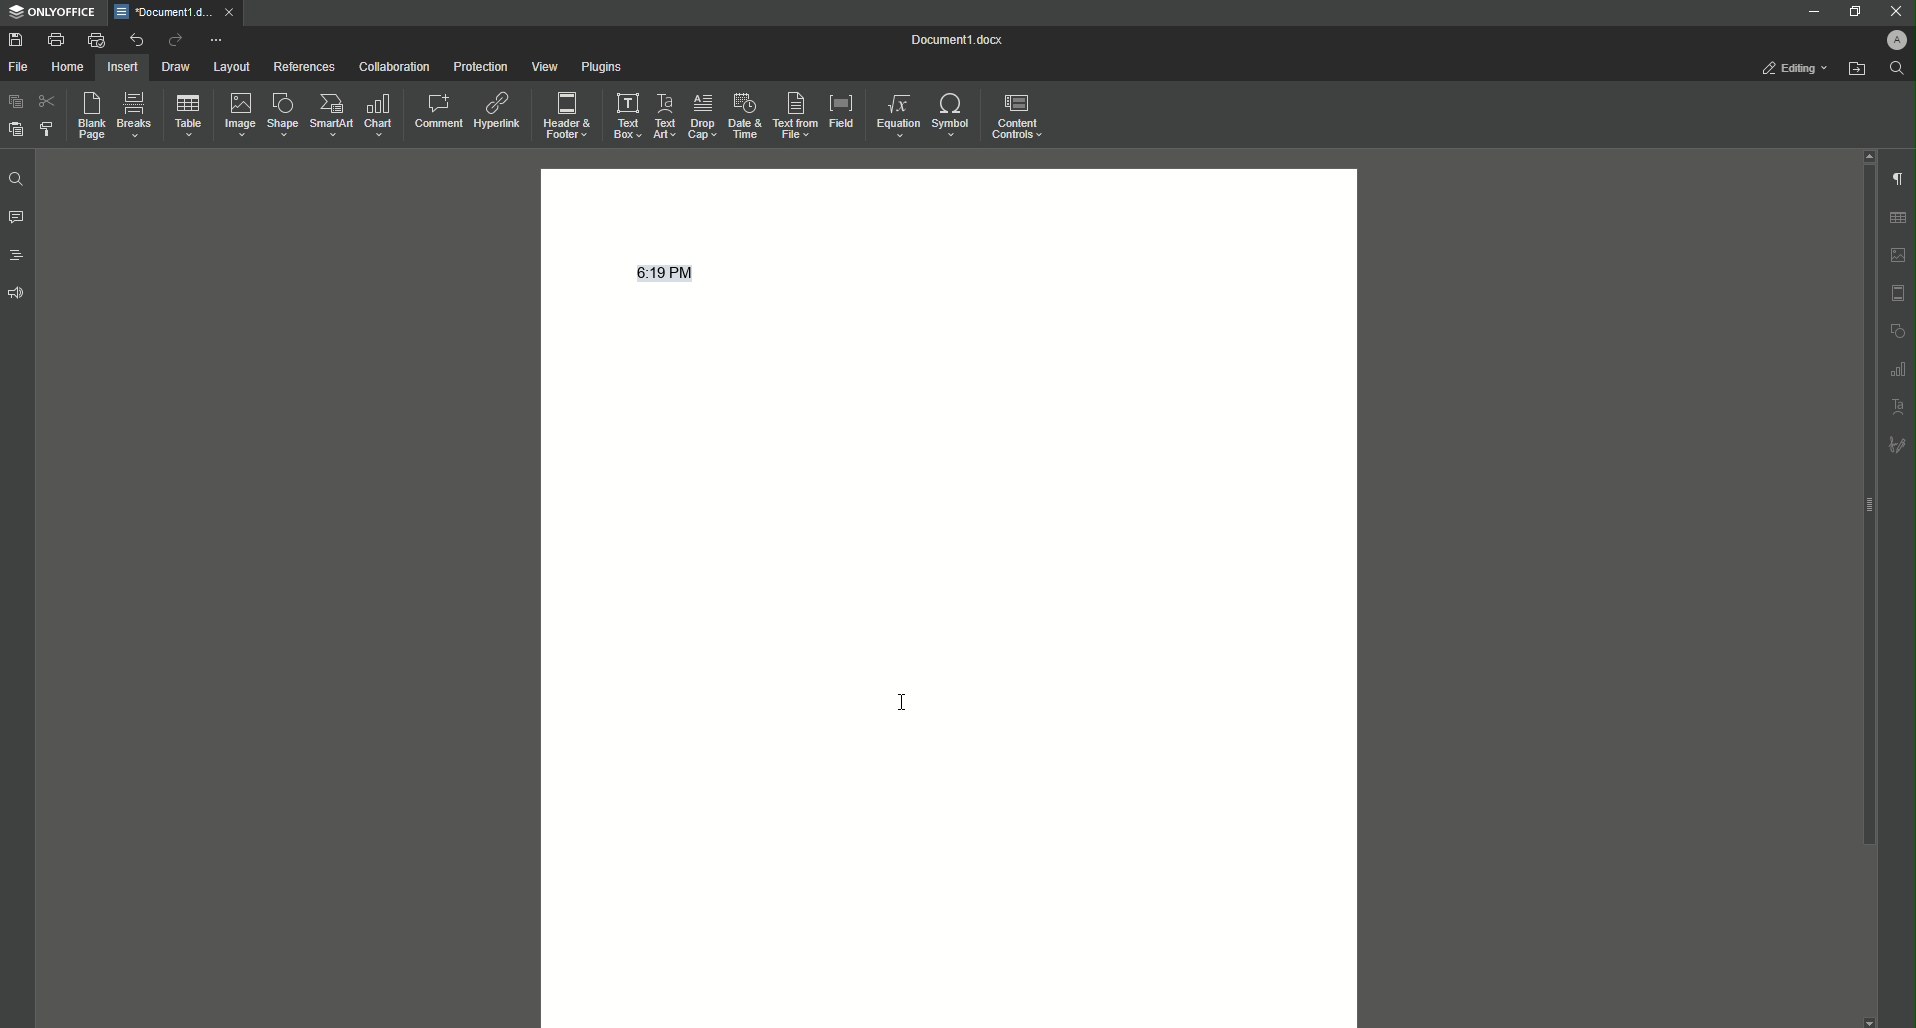  I want to click on graph settings, so click(1898, 368).